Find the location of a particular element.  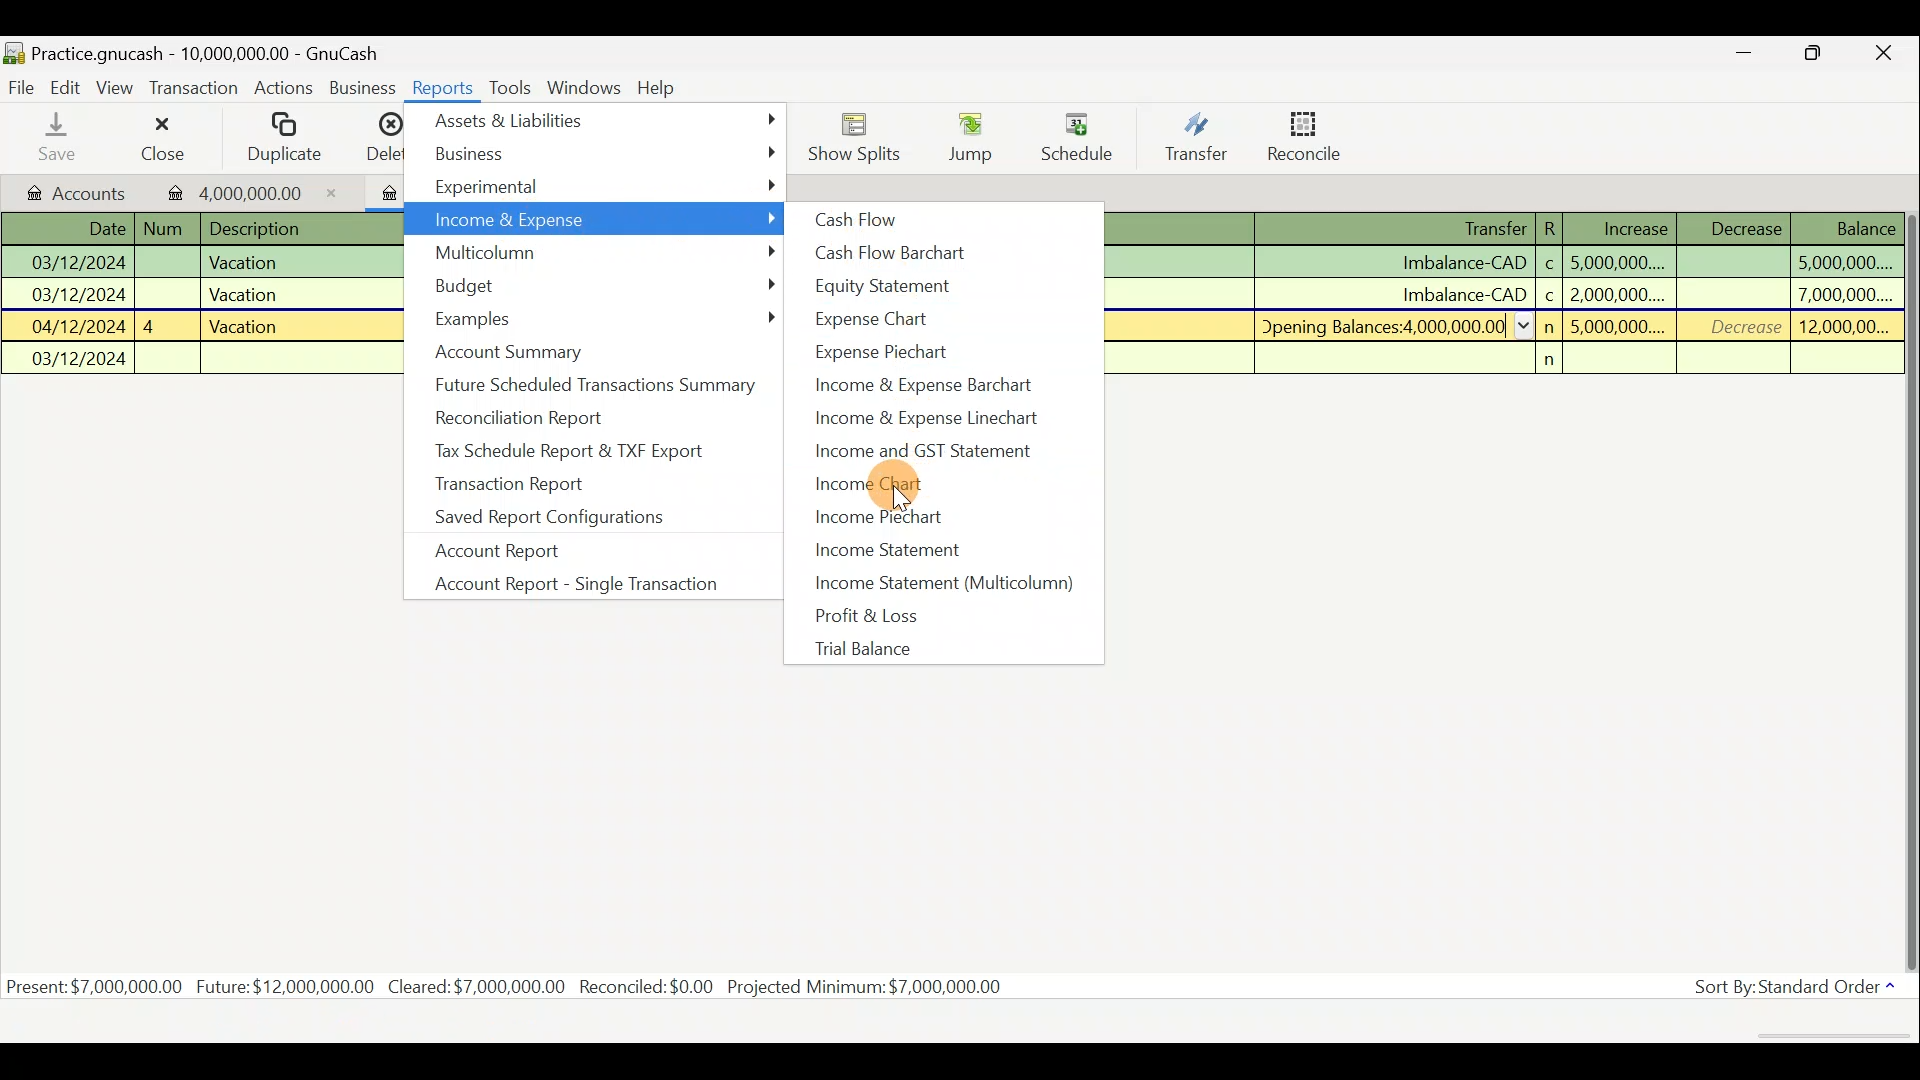

Practice.gnucash - 10,000,000.00 - GnuCash is located at coordinates (194, 52).